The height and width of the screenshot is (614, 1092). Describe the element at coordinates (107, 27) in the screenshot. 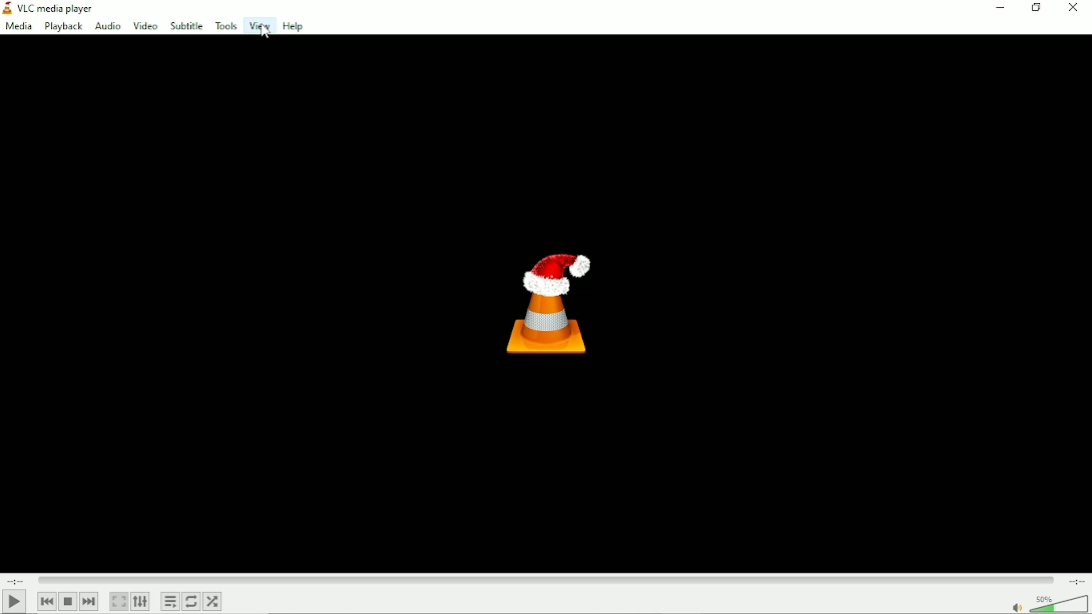

I see `Audio` at that location.